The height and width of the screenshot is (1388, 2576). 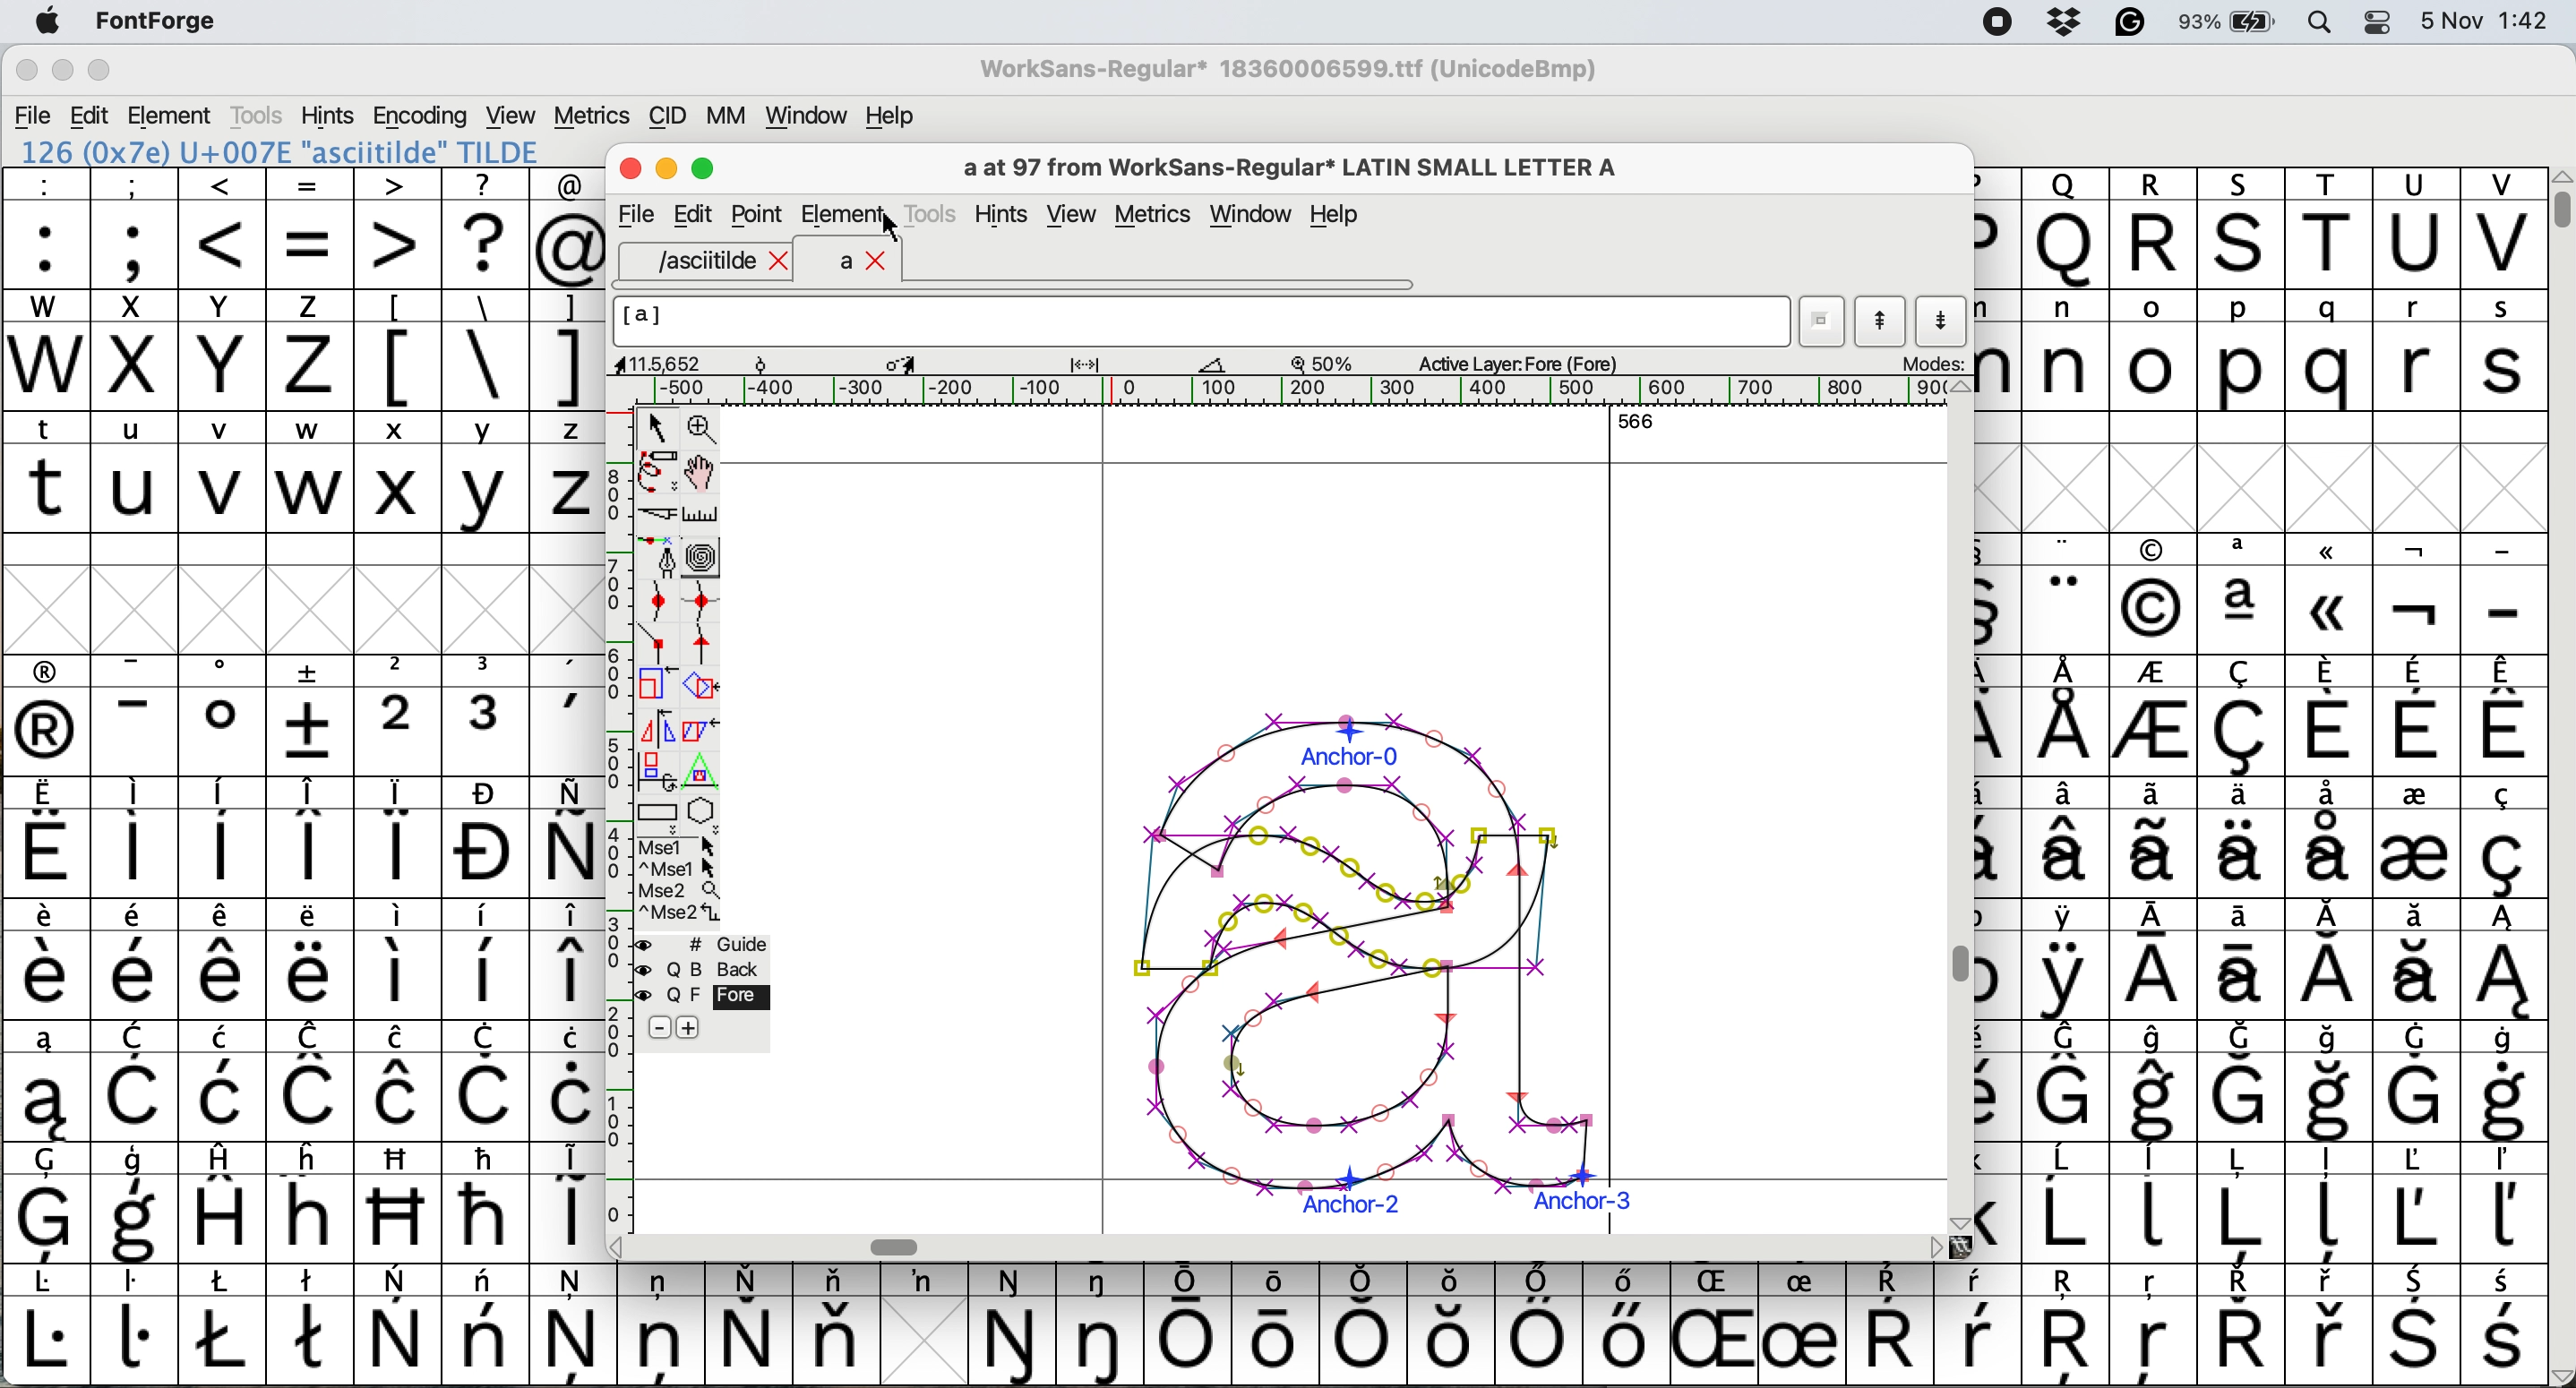 I want to click on Edit, so click(x=693, y=214).